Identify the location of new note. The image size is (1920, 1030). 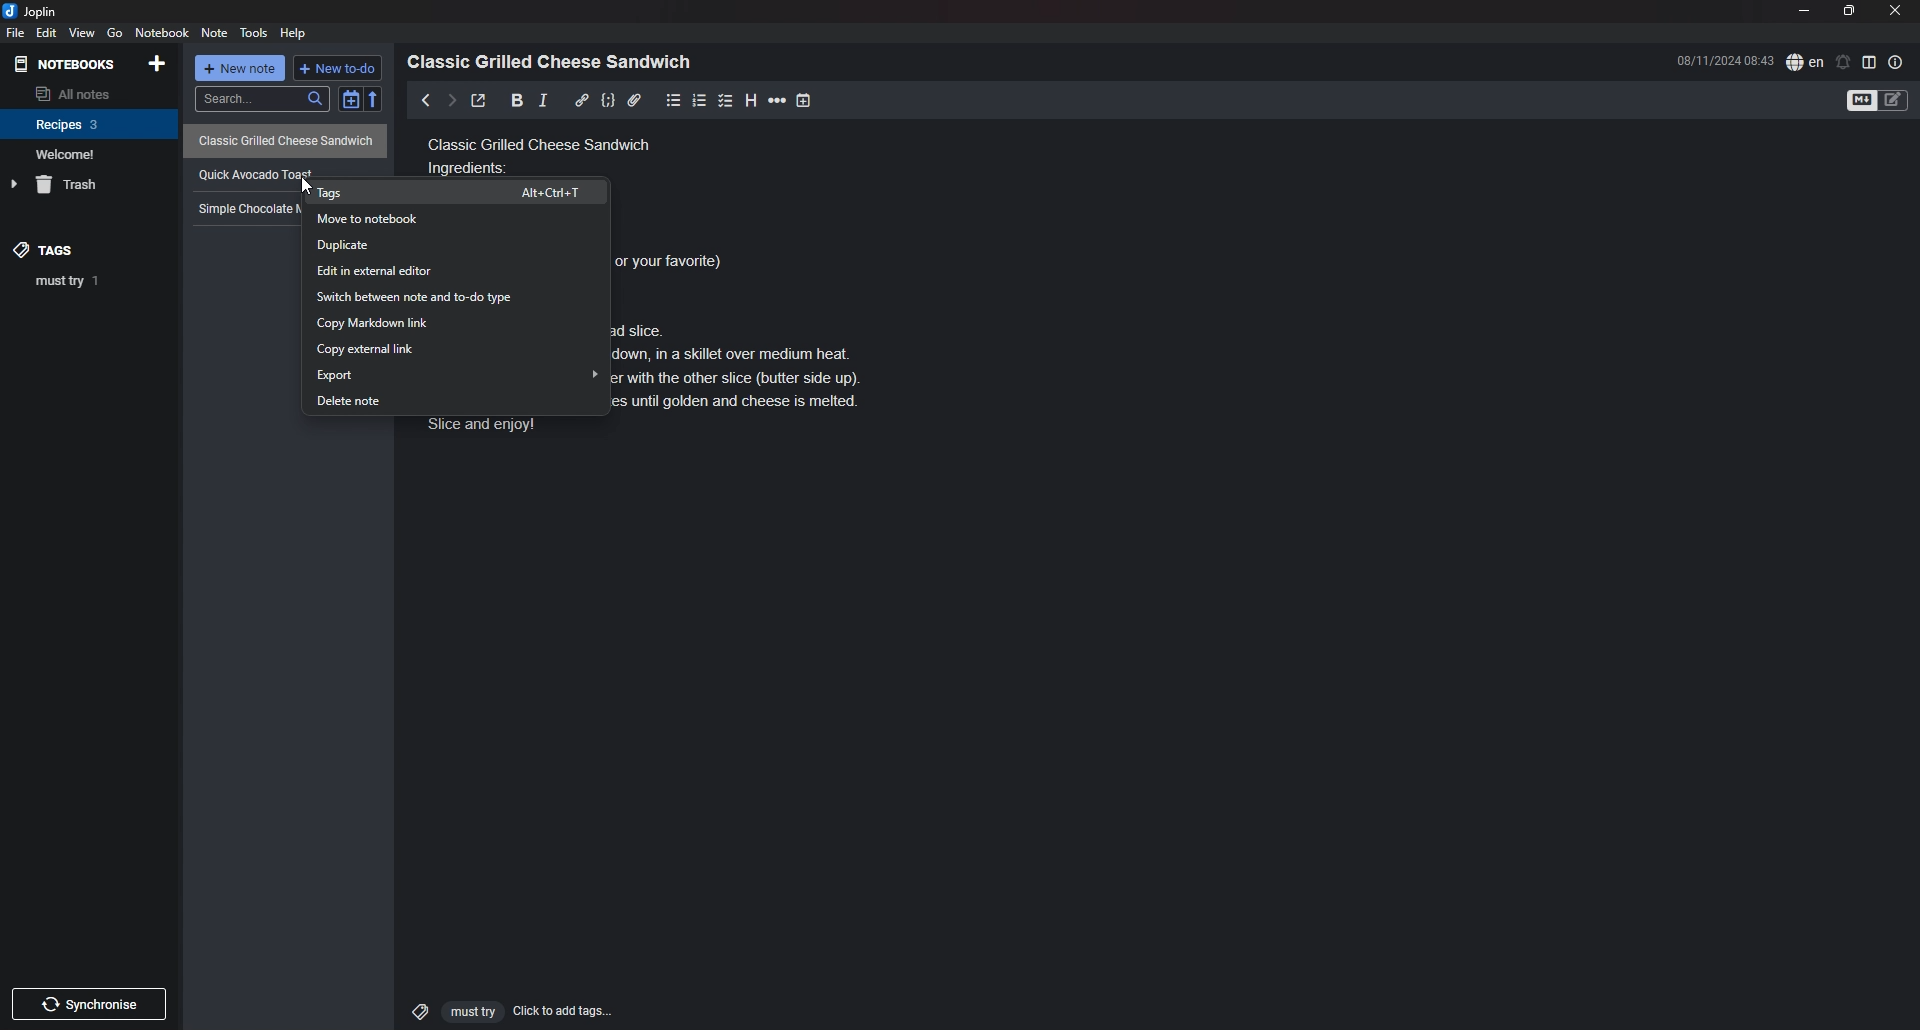
(242, 70).